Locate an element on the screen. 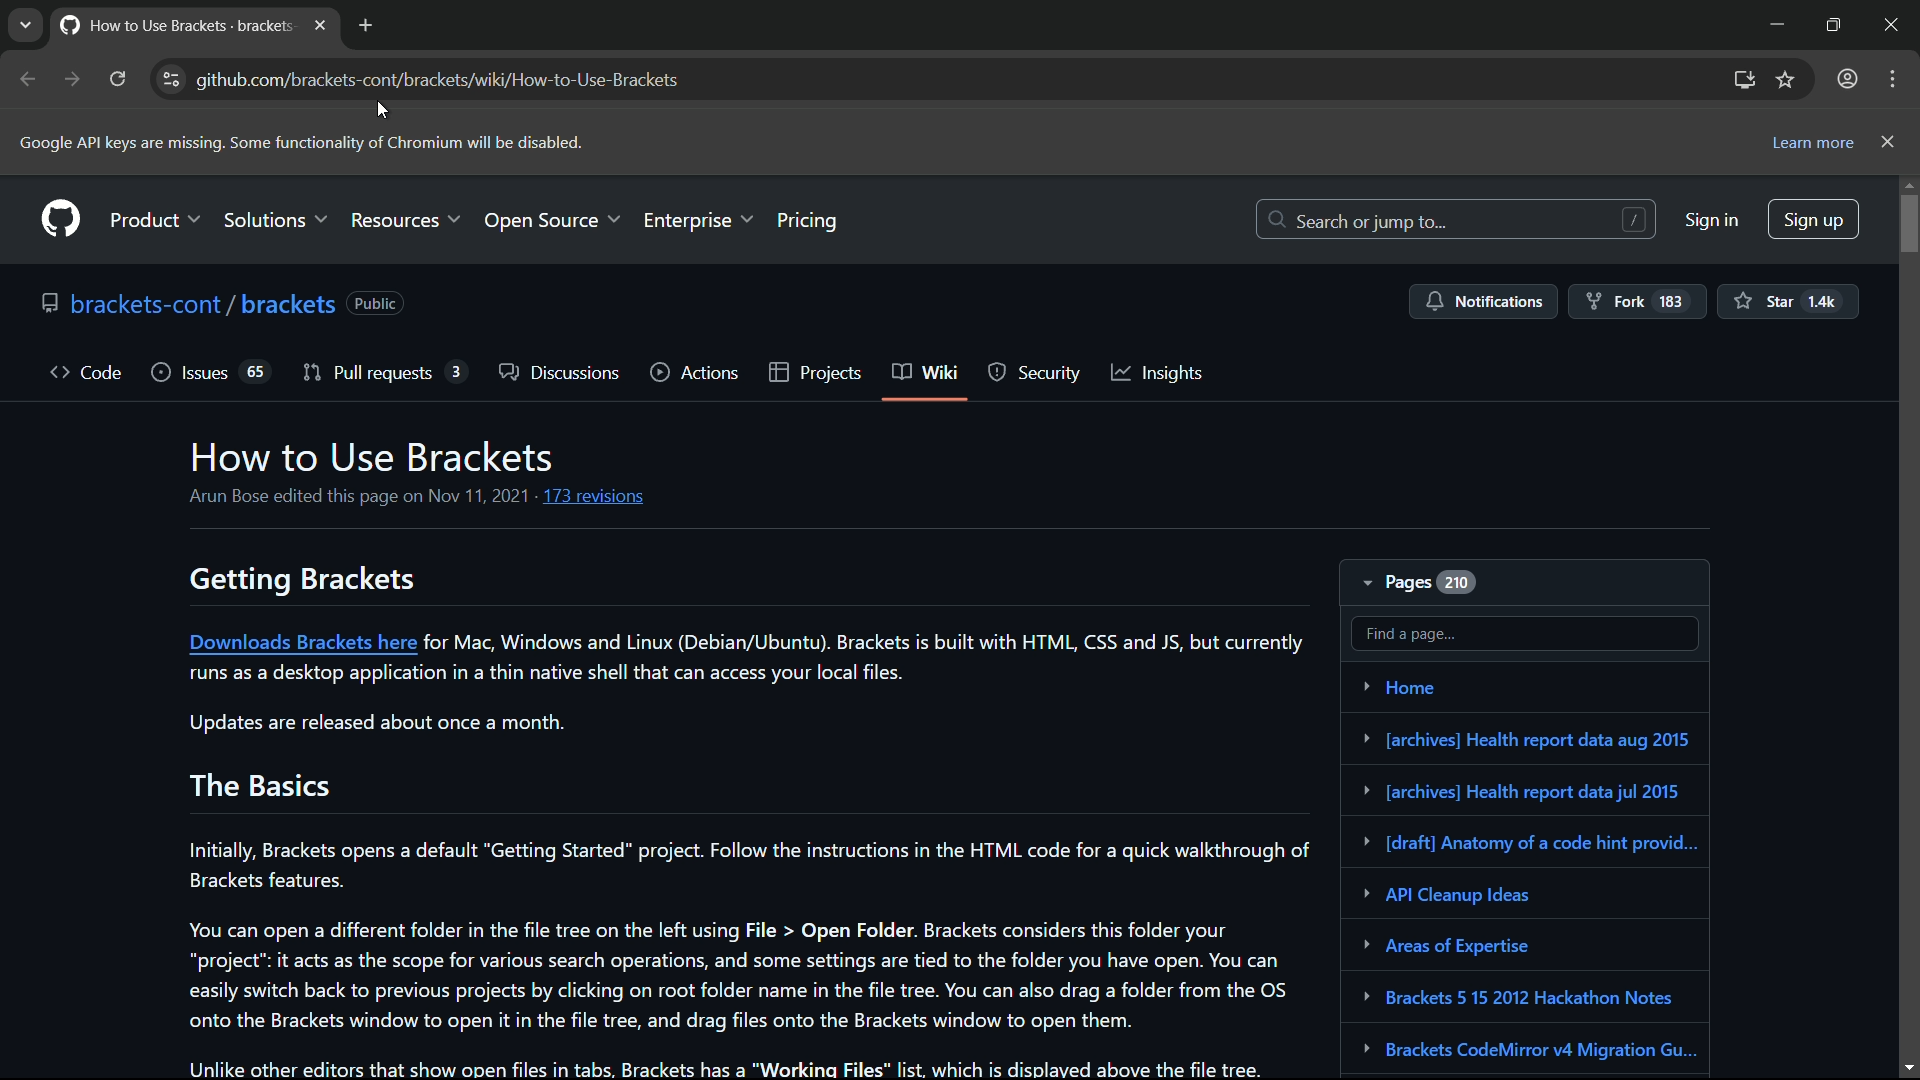  tab list is located at coordinates (28, 27).